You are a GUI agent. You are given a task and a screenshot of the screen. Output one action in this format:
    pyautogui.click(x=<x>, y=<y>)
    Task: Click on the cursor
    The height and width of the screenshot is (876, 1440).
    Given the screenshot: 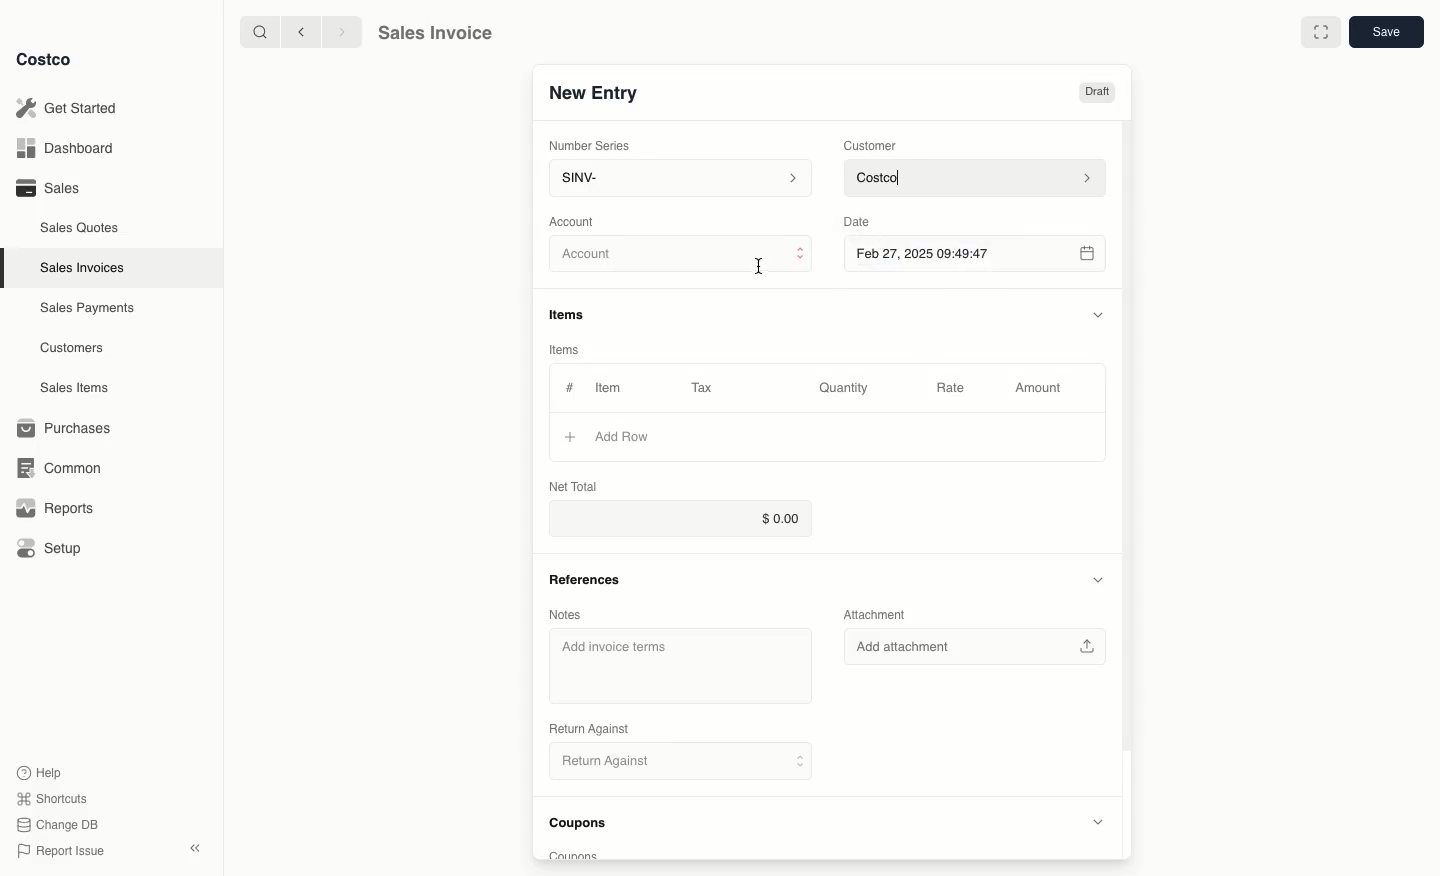 What is the action you would take?
    pyautogui.click(x=759, y=269)
    